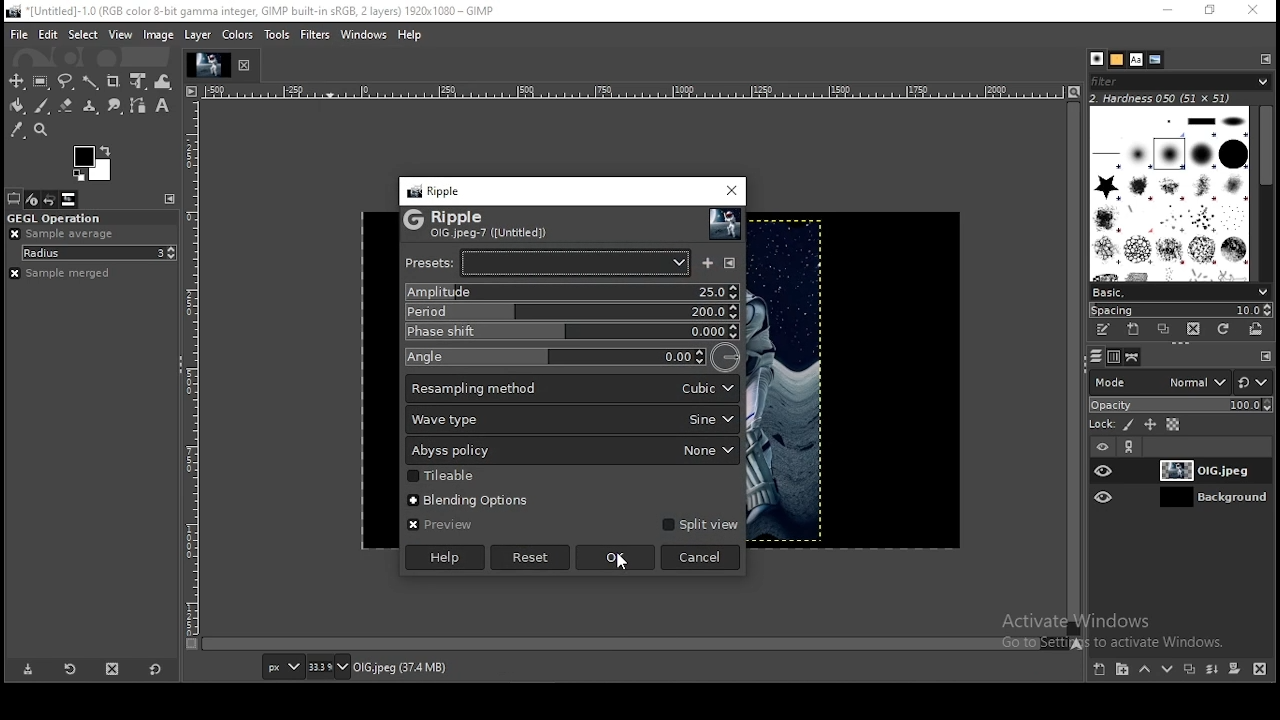 This screenshot has width=1280, height=720. I want to click on warp transform, so click(163, 80).